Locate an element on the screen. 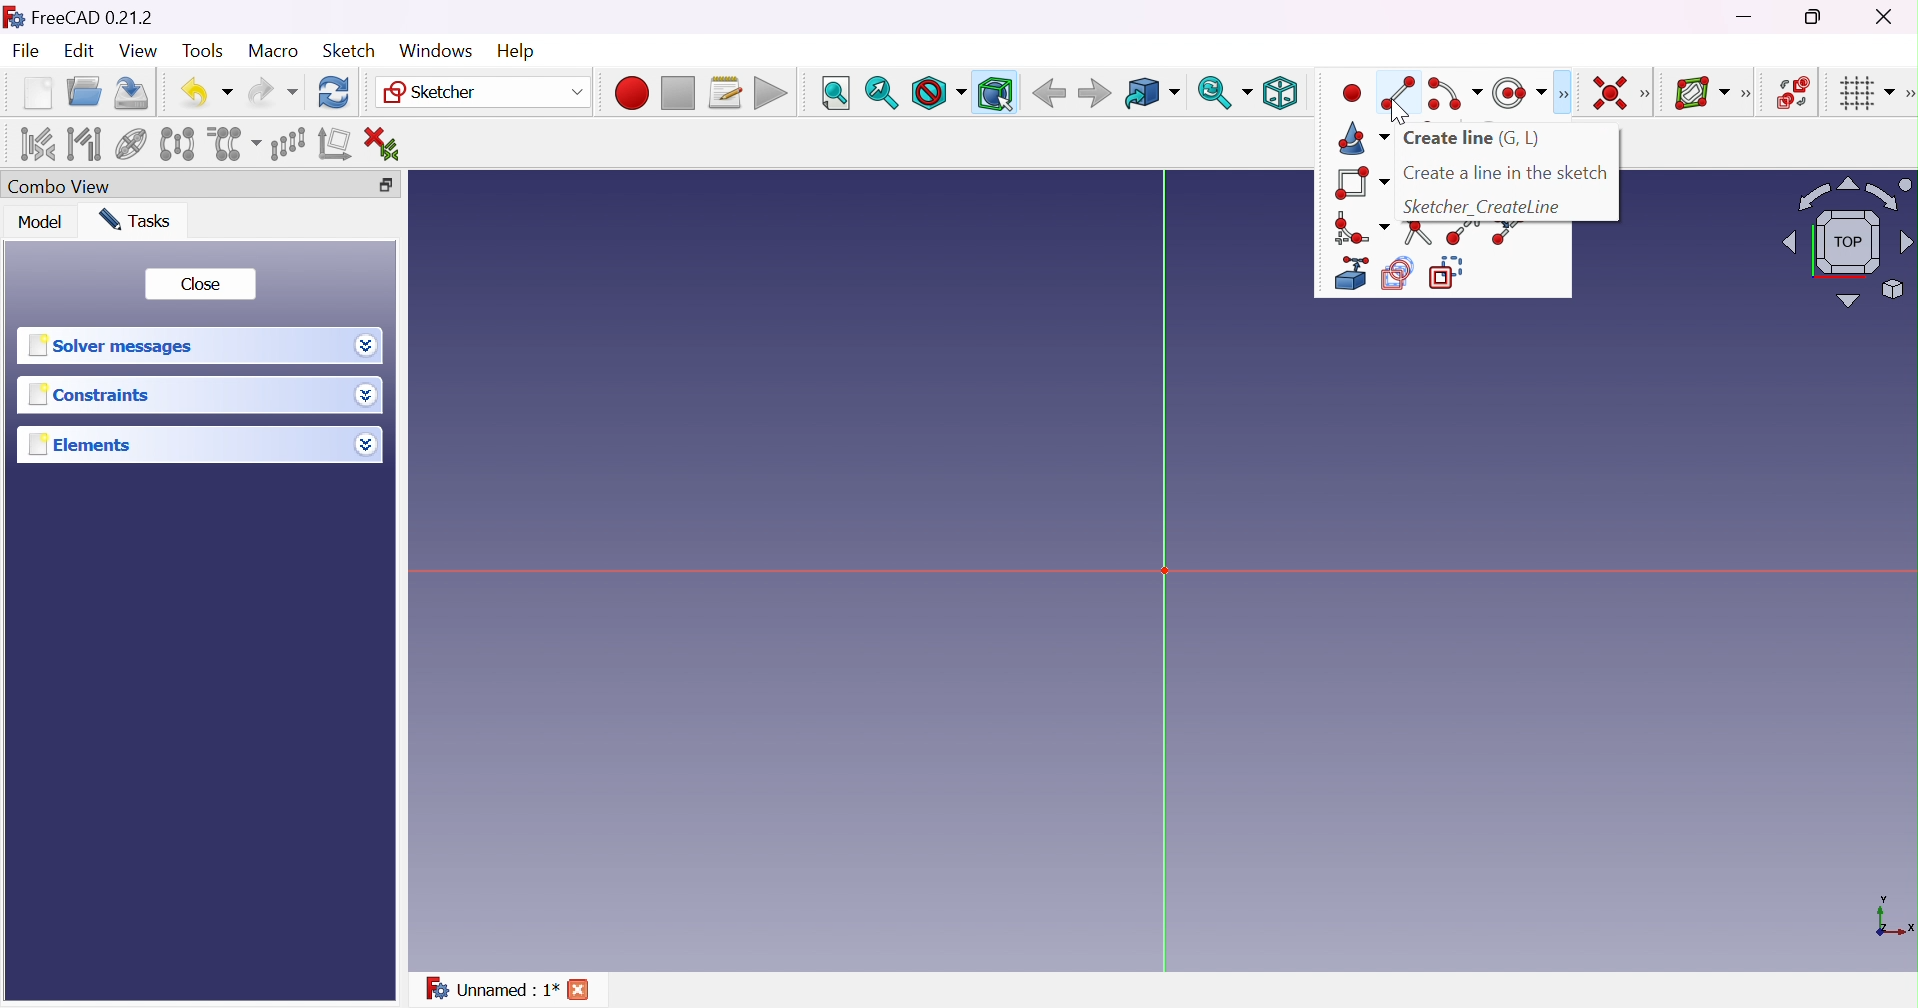 The image size is (1918, 1008). Create line (G,L) is located at coordinates (1475, 140).